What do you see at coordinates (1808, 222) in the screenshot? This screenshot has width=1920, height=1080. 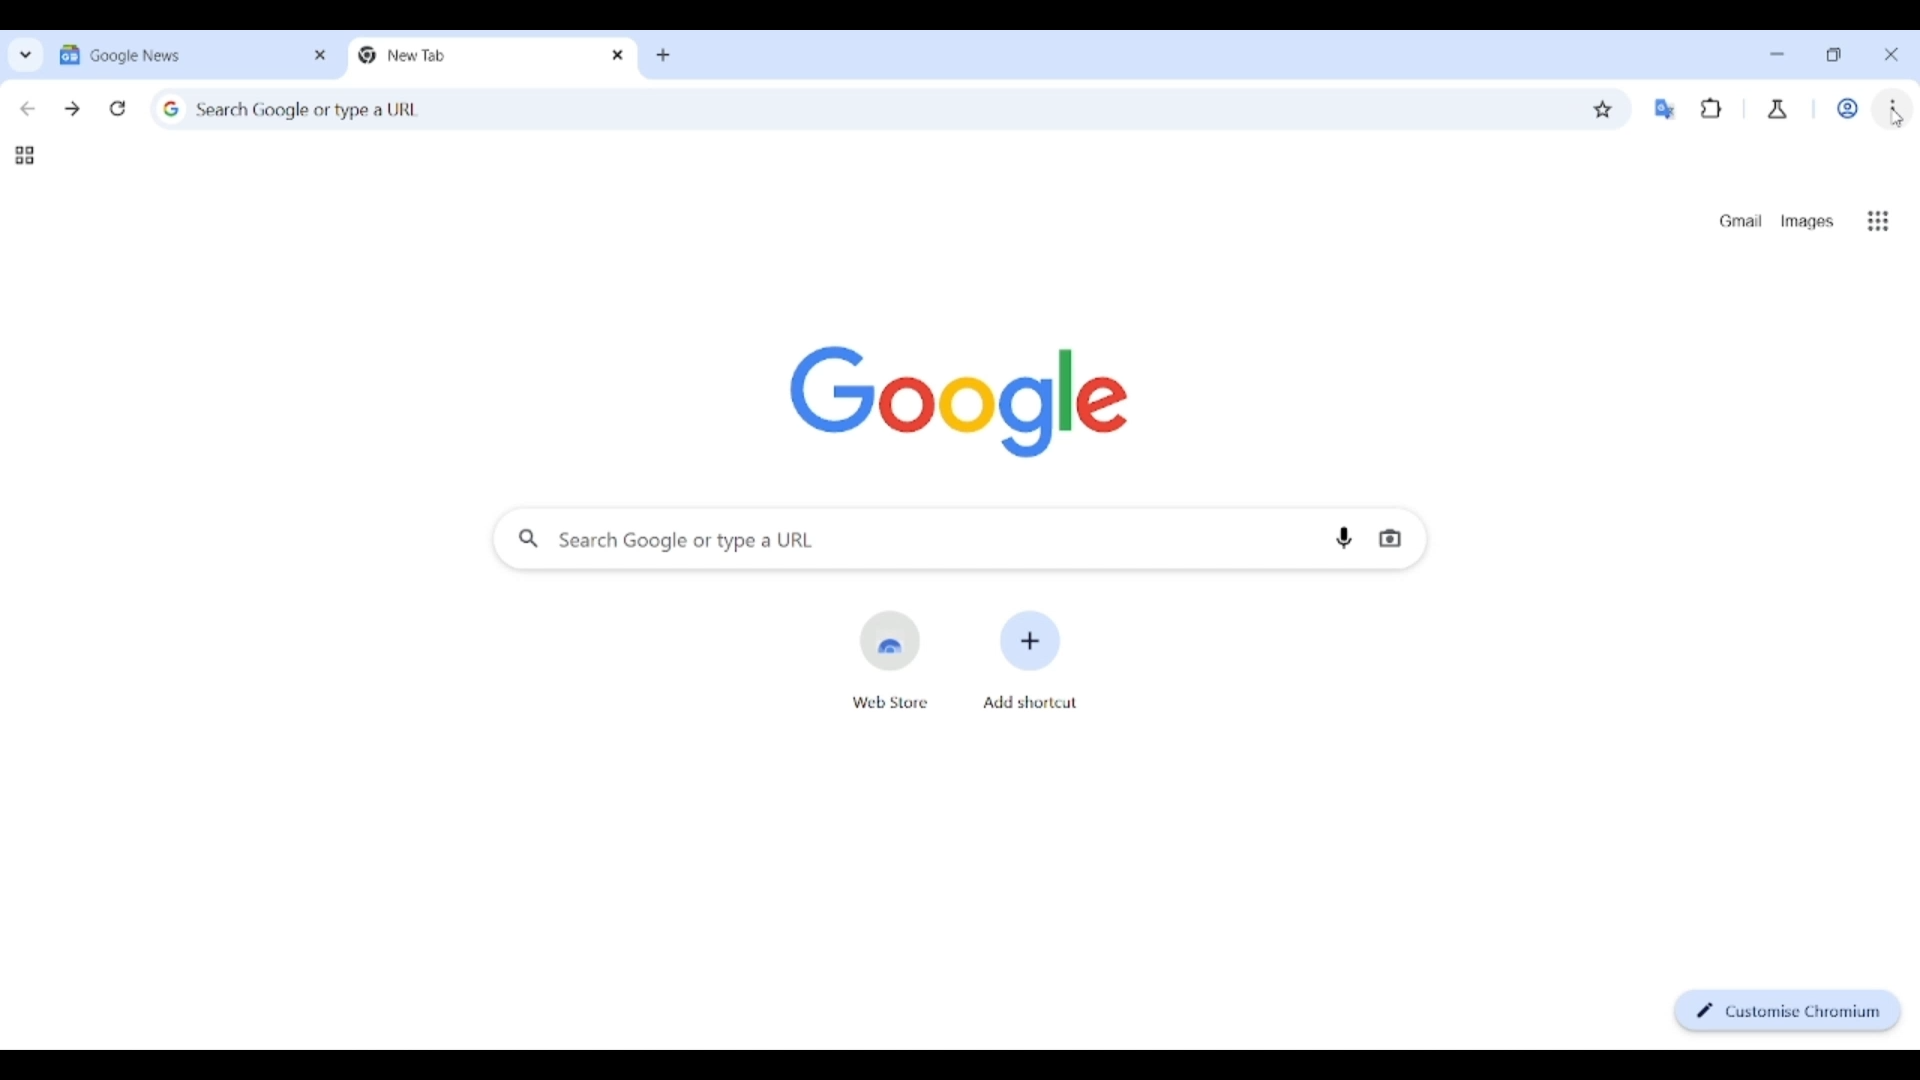 I see `Search Google images` at bounding box center [1808, 222].